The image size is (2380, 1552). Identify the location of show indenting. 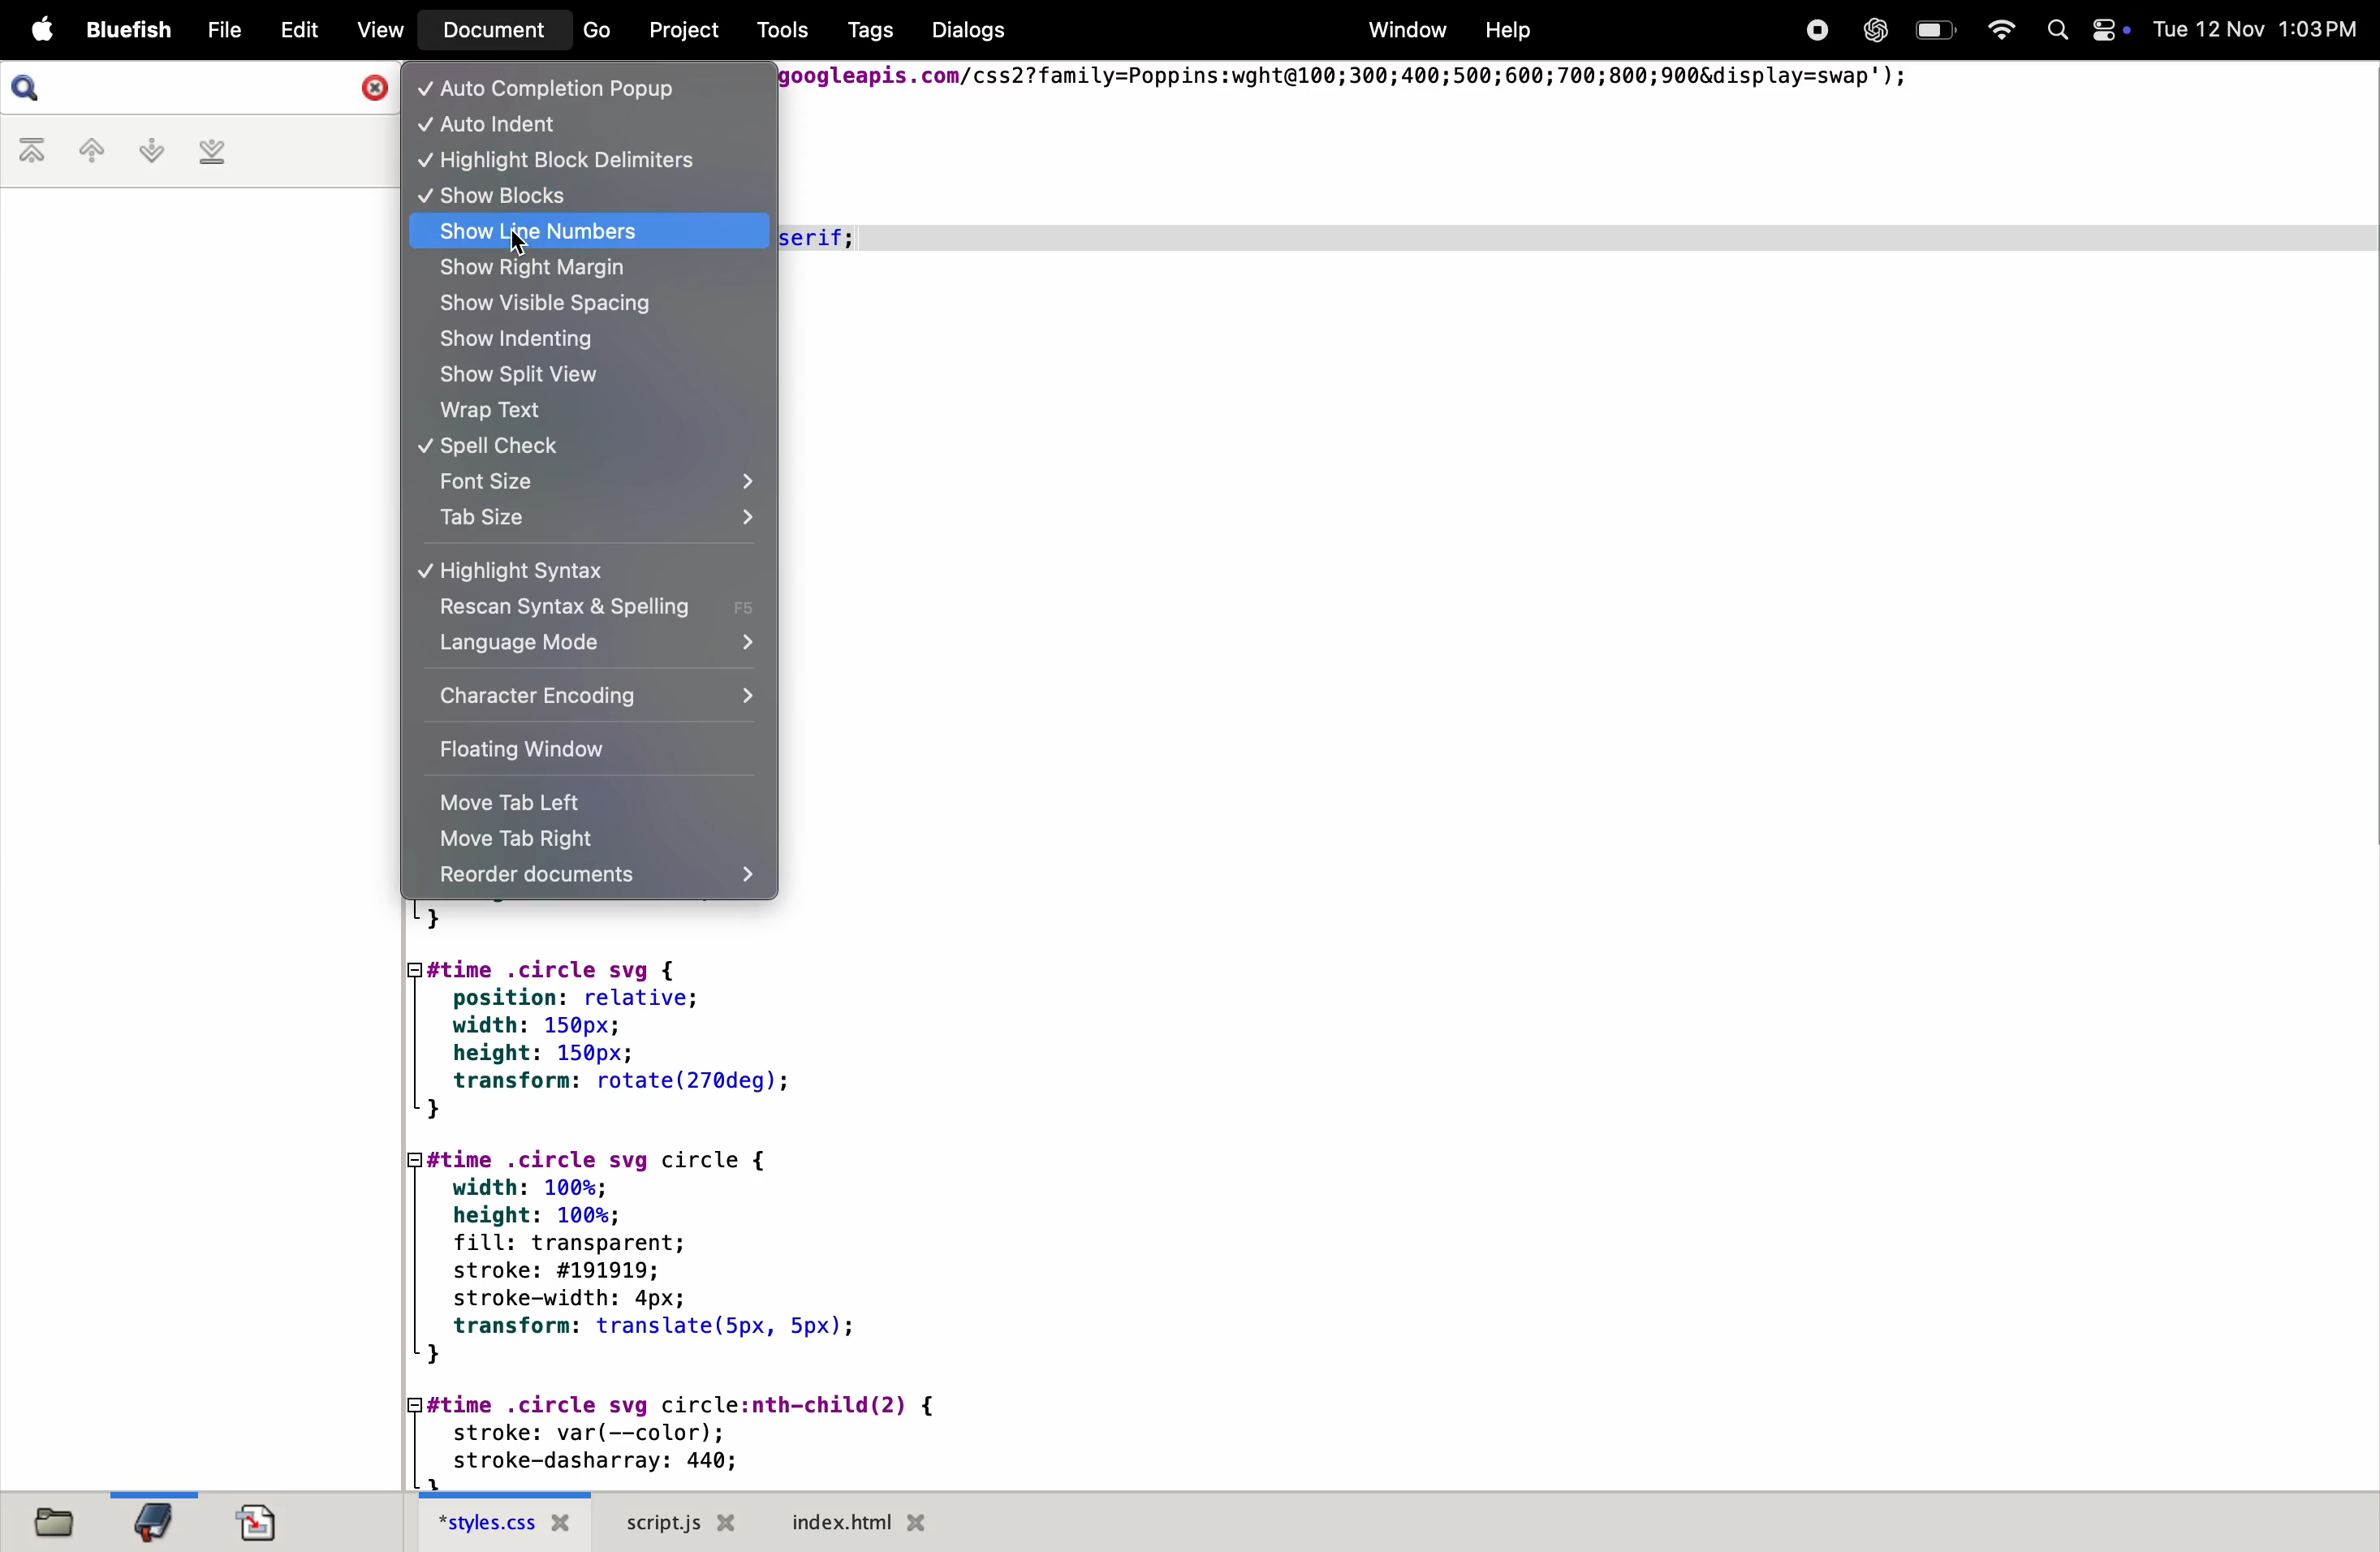
(587, 341).